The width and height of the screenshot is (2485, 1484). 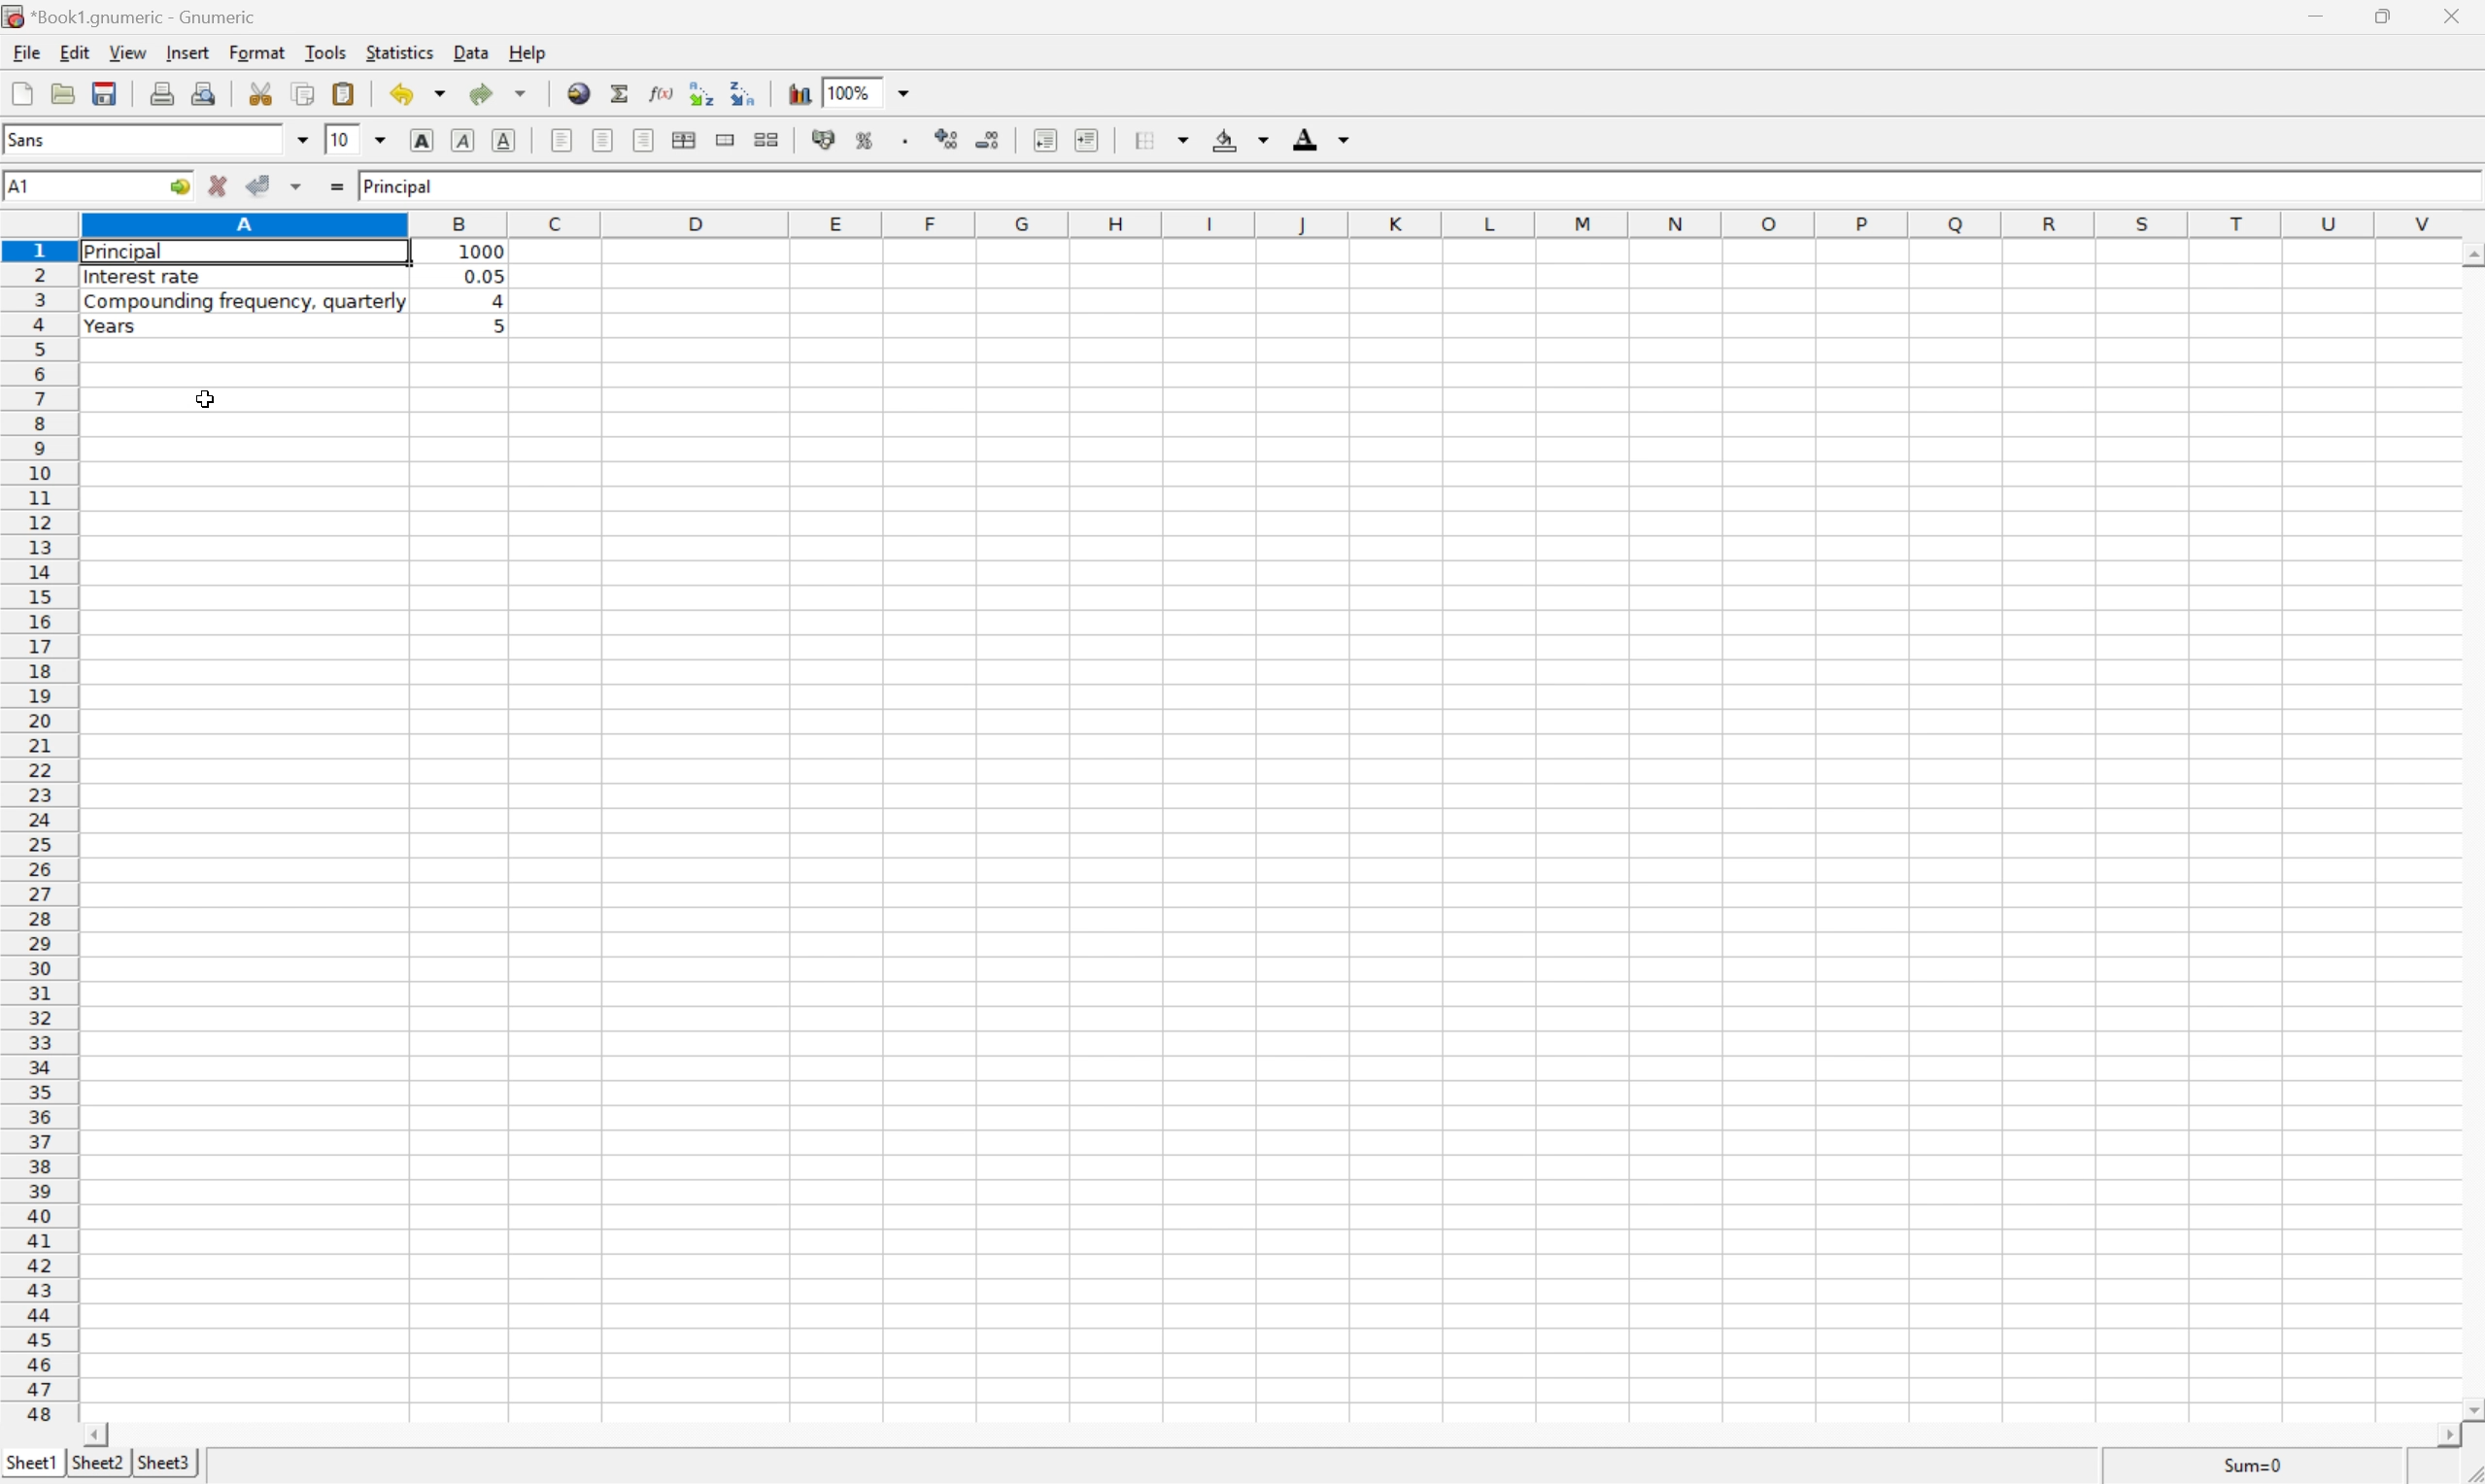 What do you see at coordinates (851, 91) in the screenshot?
I see `100%` at bounding box center [851, 91].